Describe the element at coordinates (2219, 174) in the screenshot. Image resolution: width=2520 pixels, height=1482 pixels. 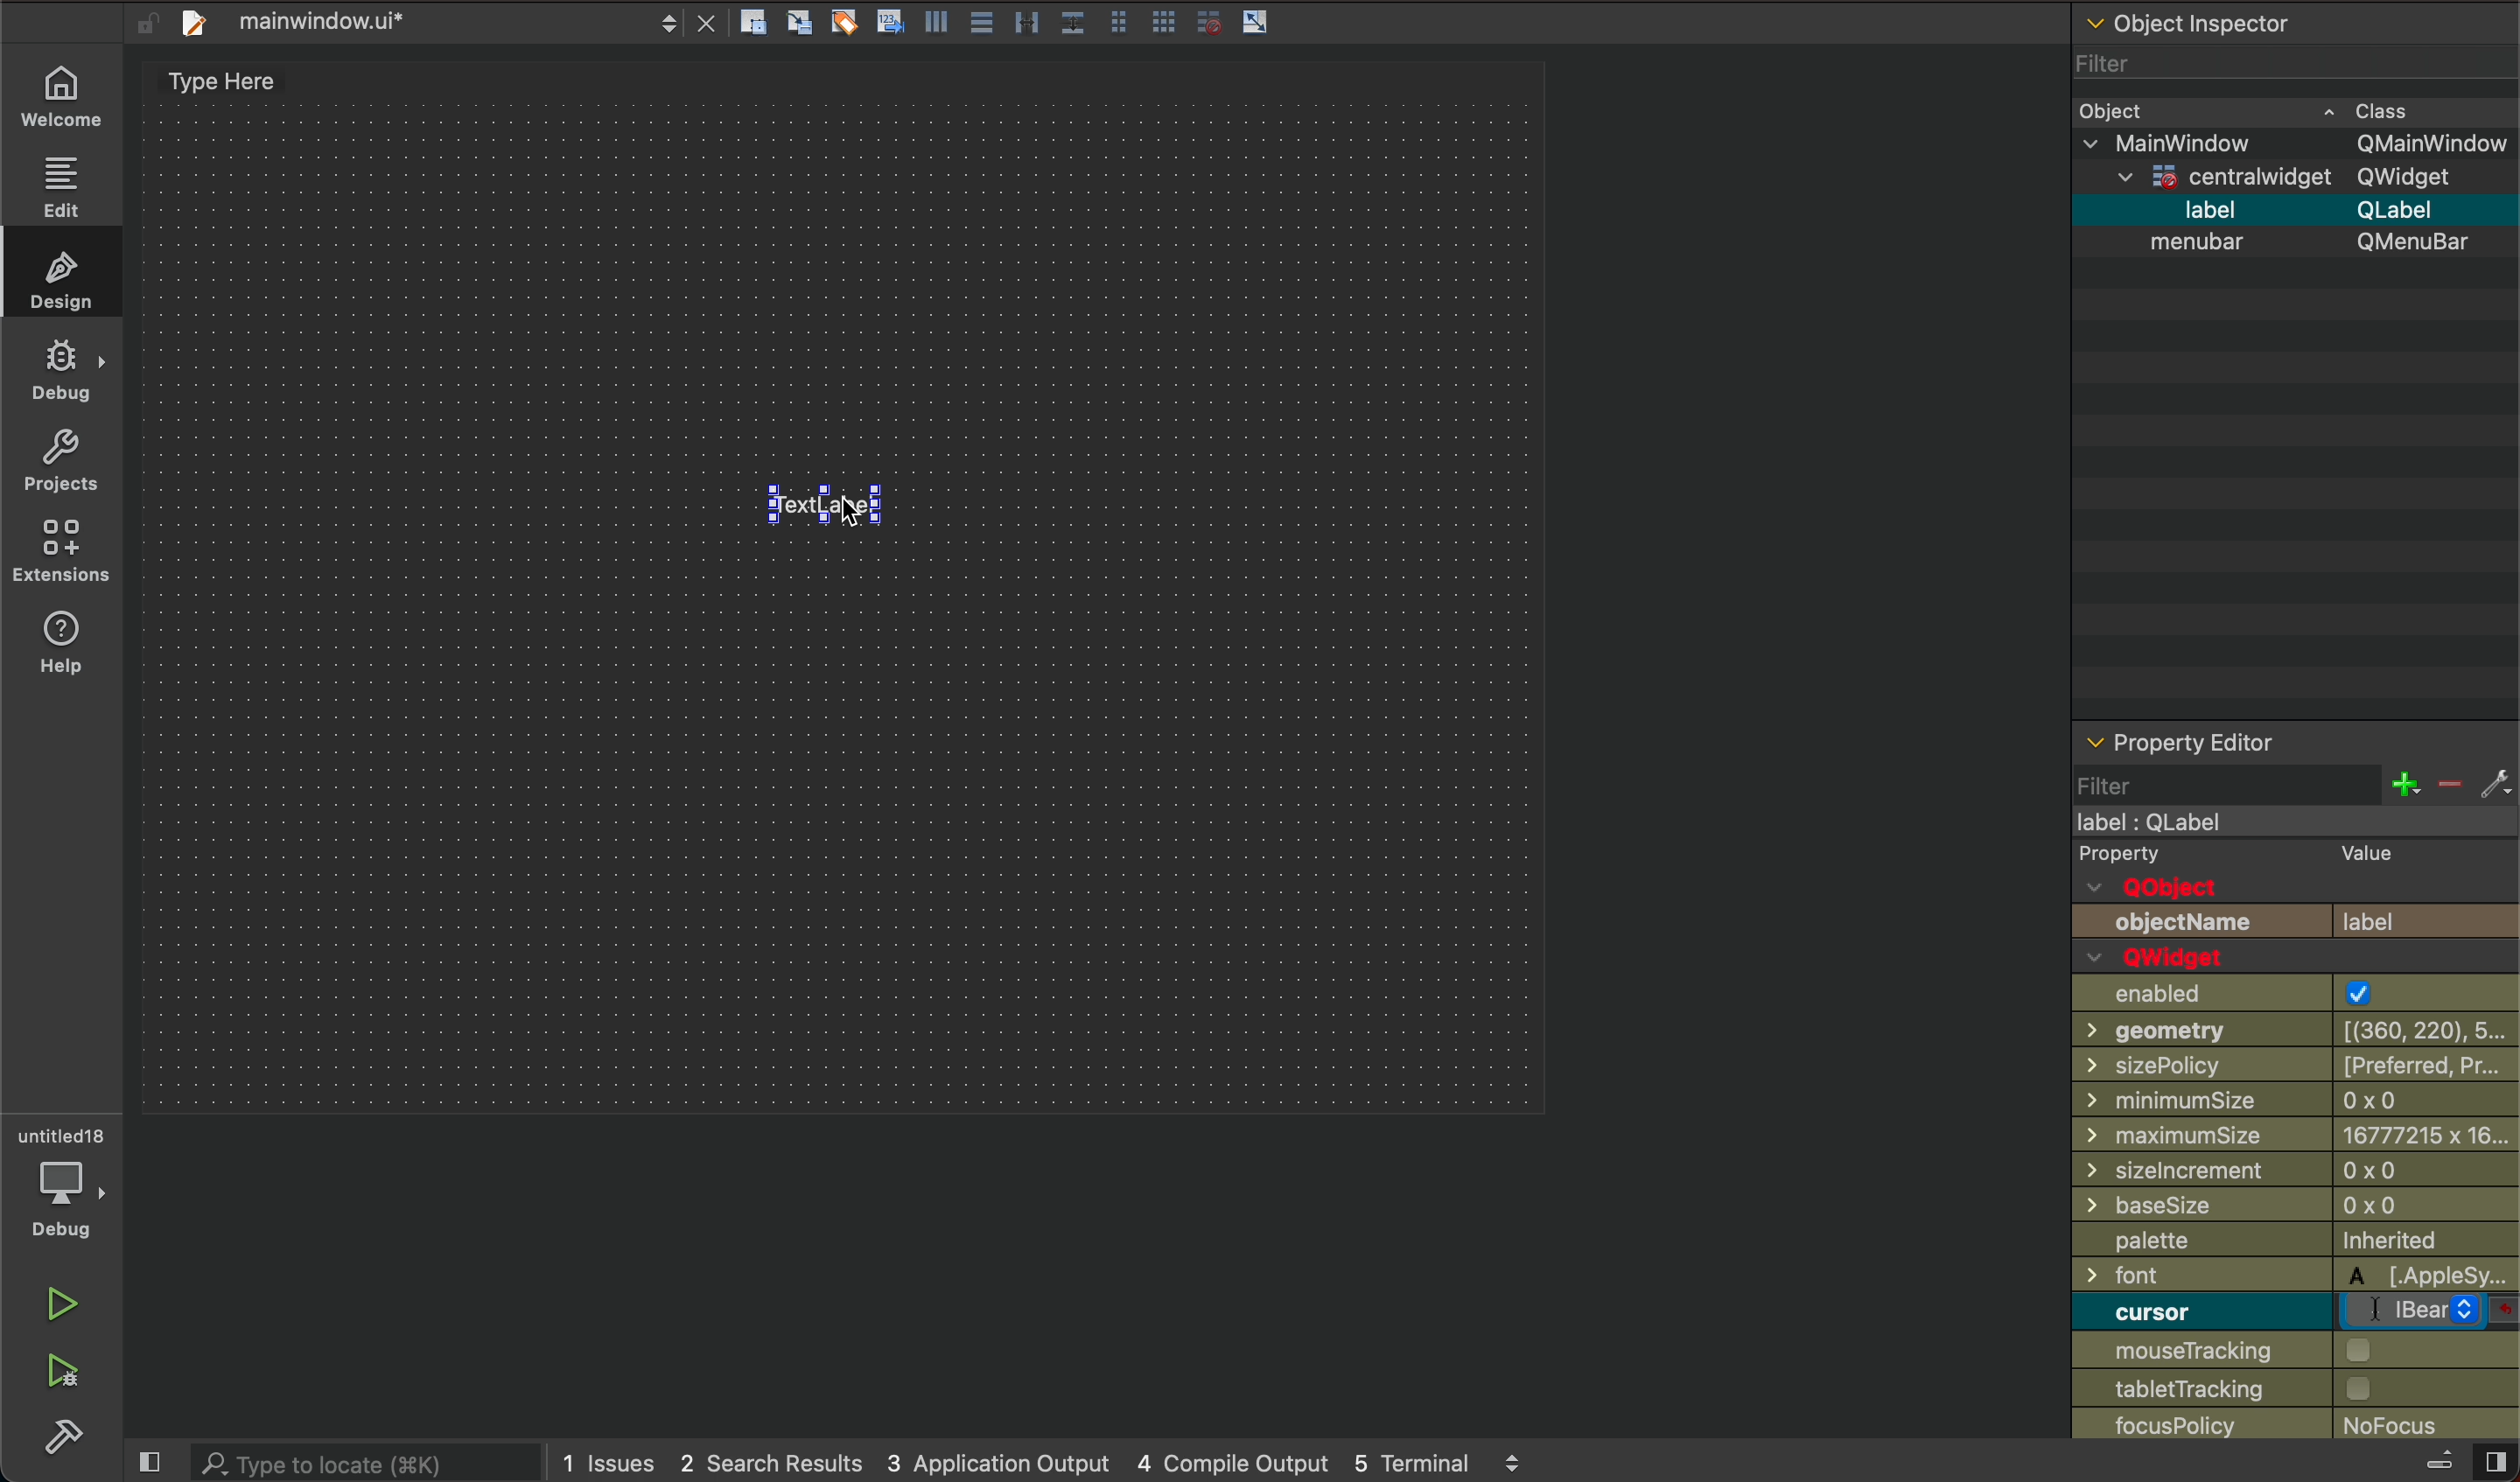
I see `centrawidget` at that location.